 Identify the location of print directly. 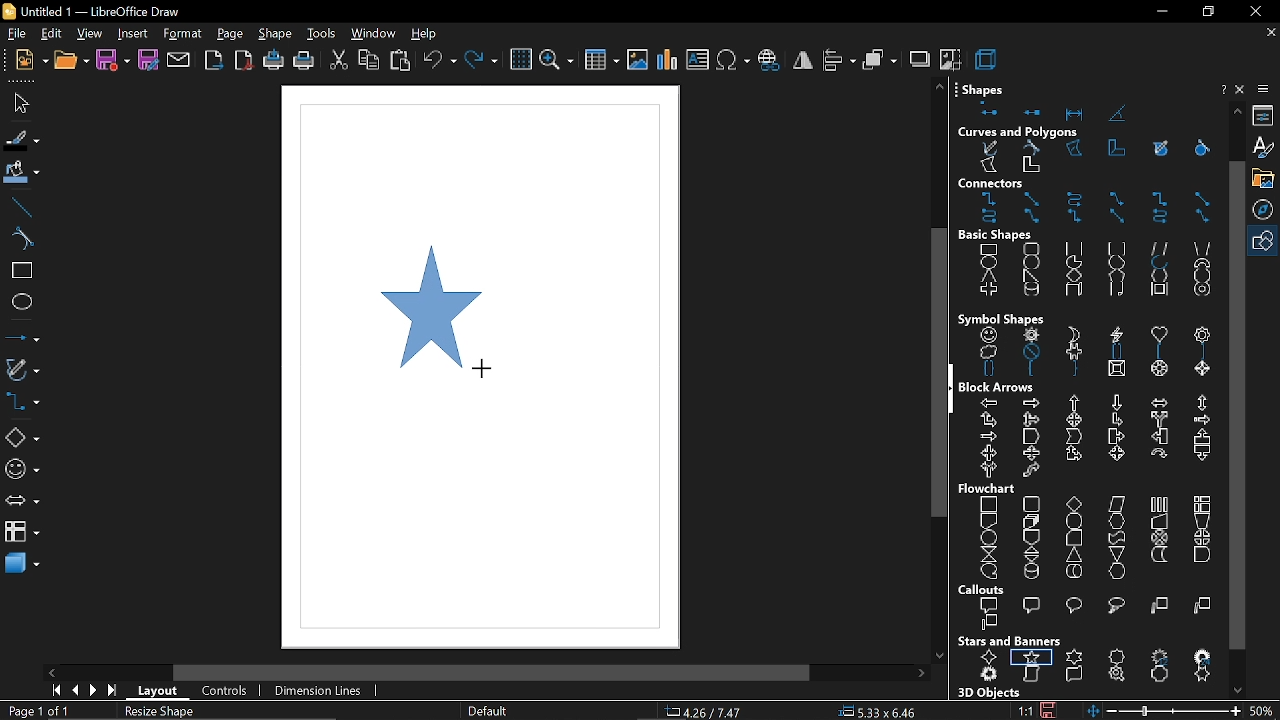
(271, 61).